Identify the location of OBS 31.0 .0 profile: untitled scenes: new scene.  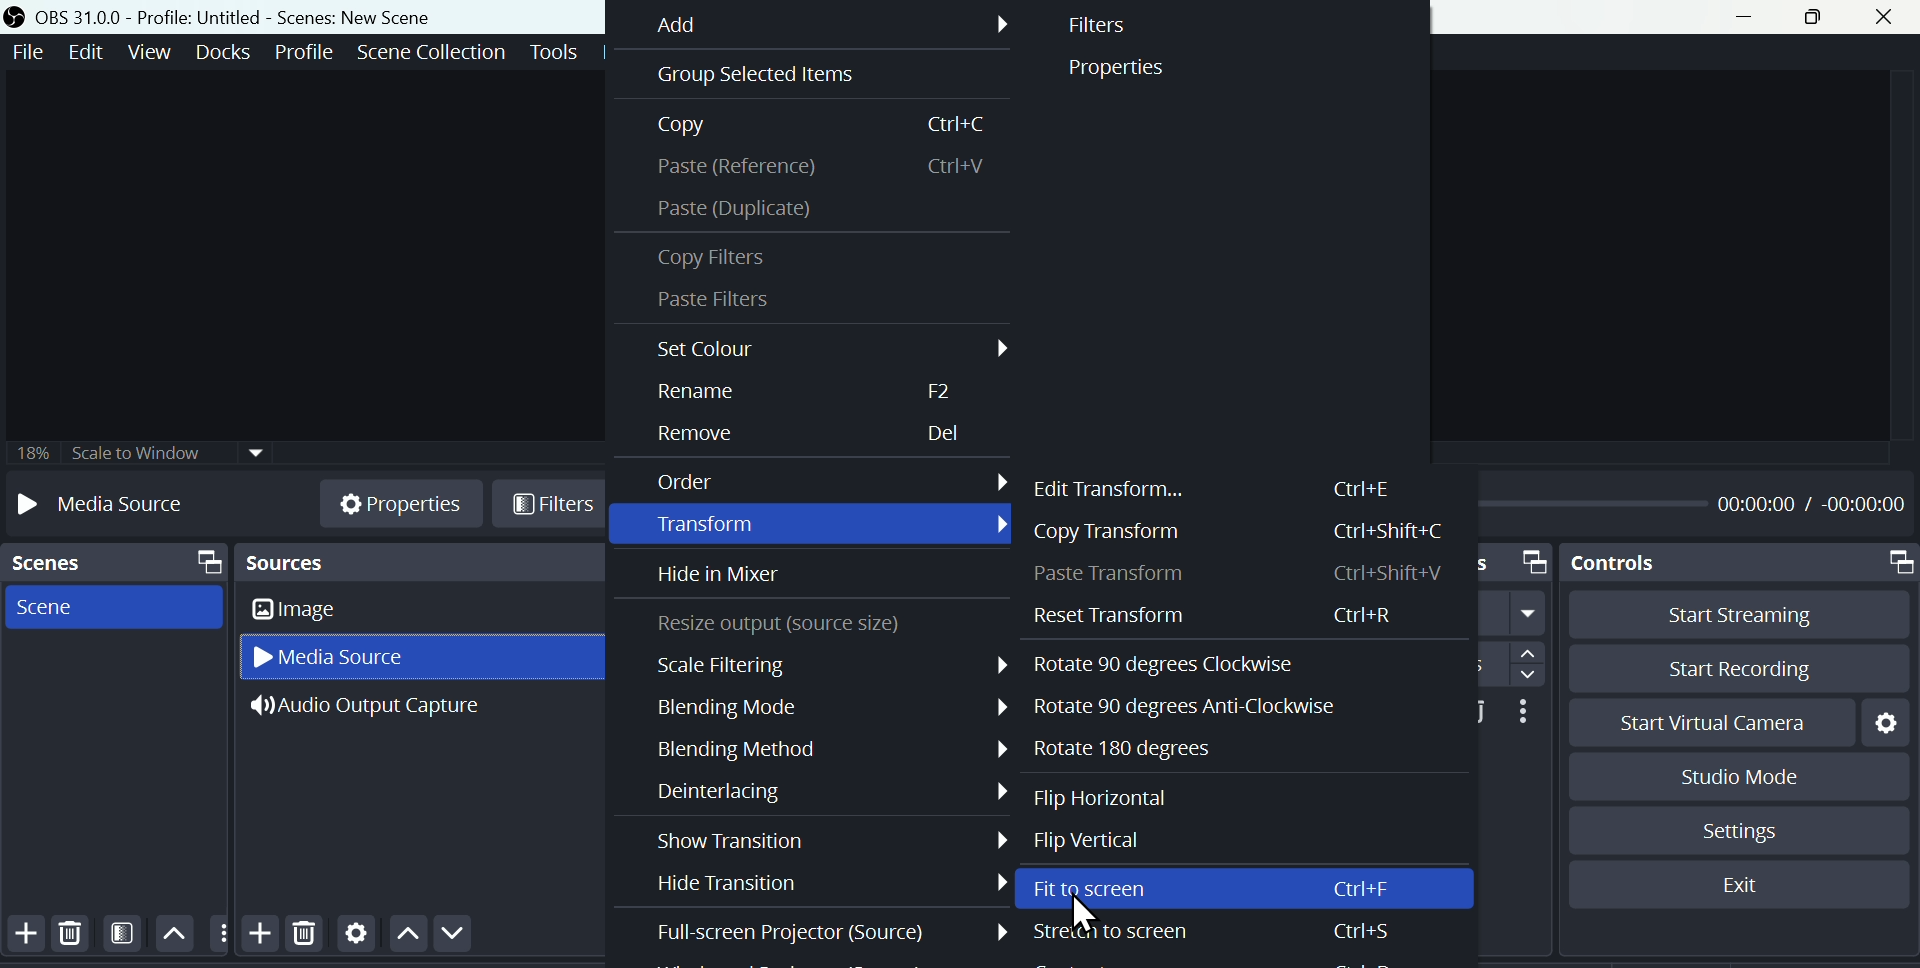
(239, 15).